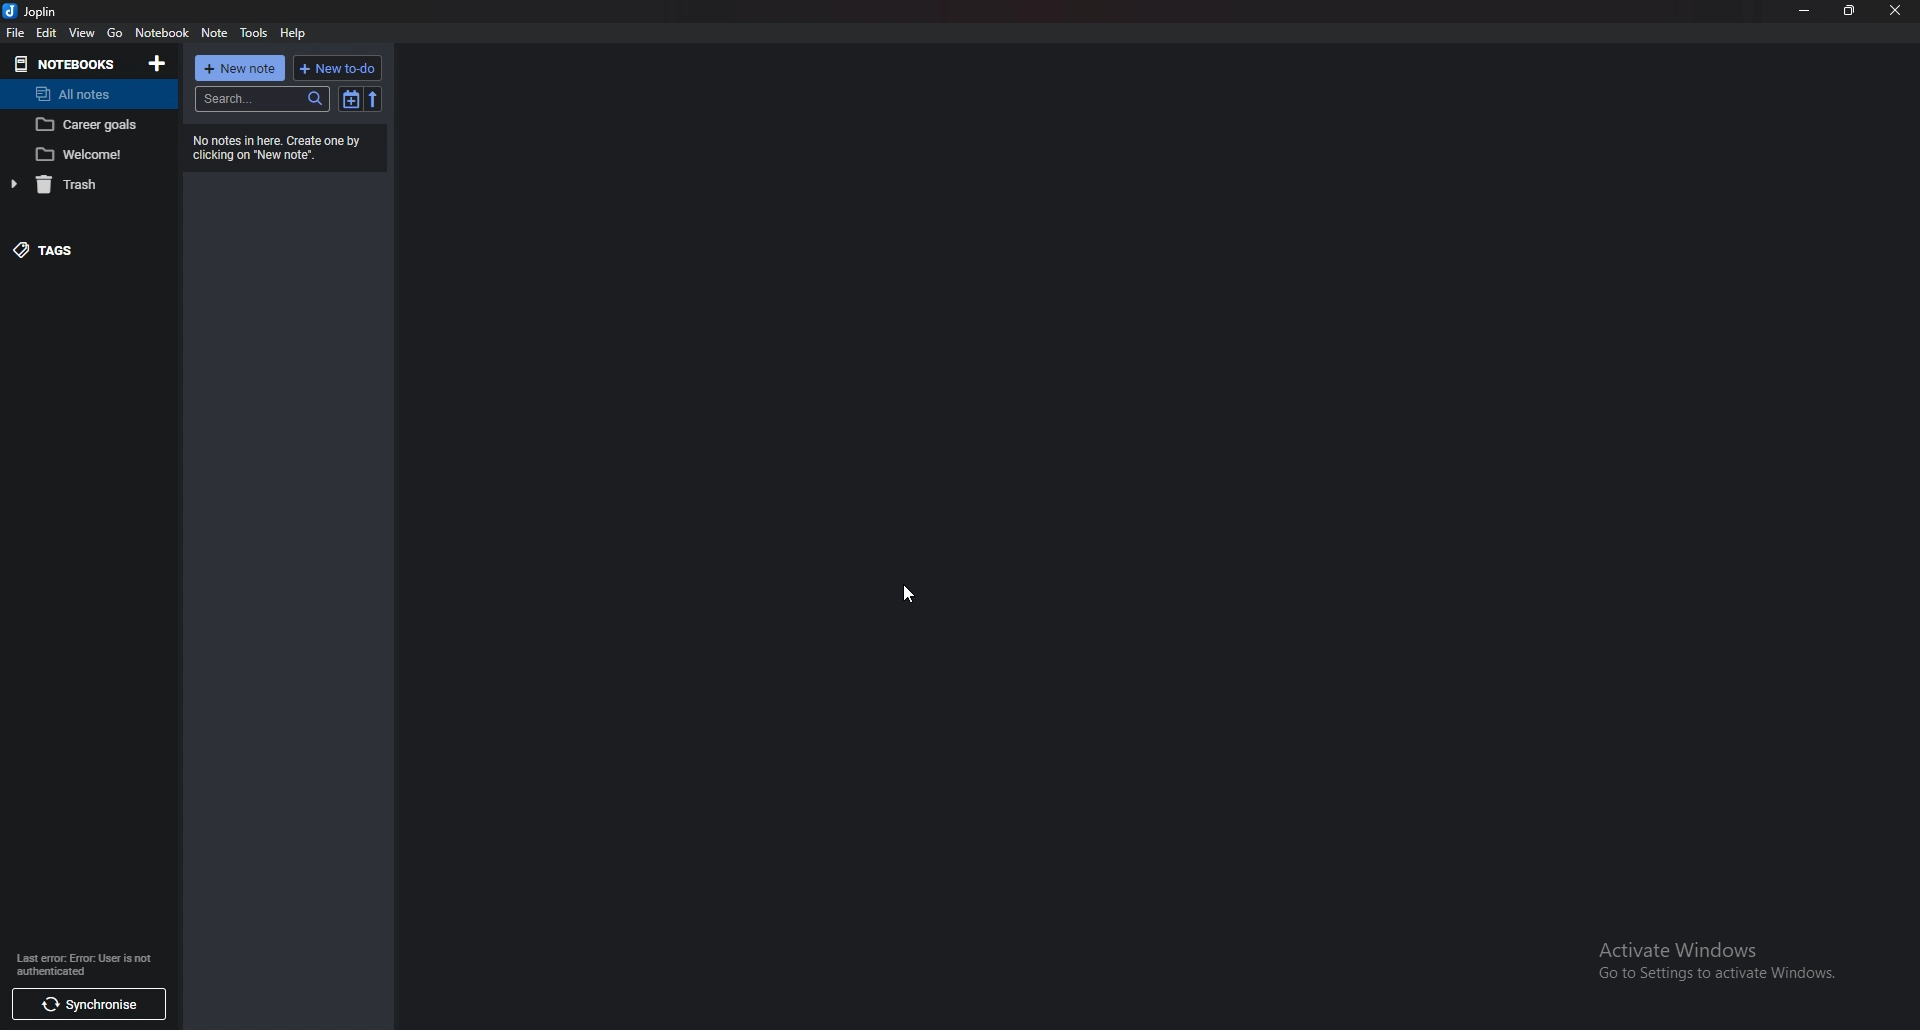 The height and width of the screenshot is (1030, 1920). Describe the element at coordinates (93, 248) in the screenshot. I see `tags` at that location.